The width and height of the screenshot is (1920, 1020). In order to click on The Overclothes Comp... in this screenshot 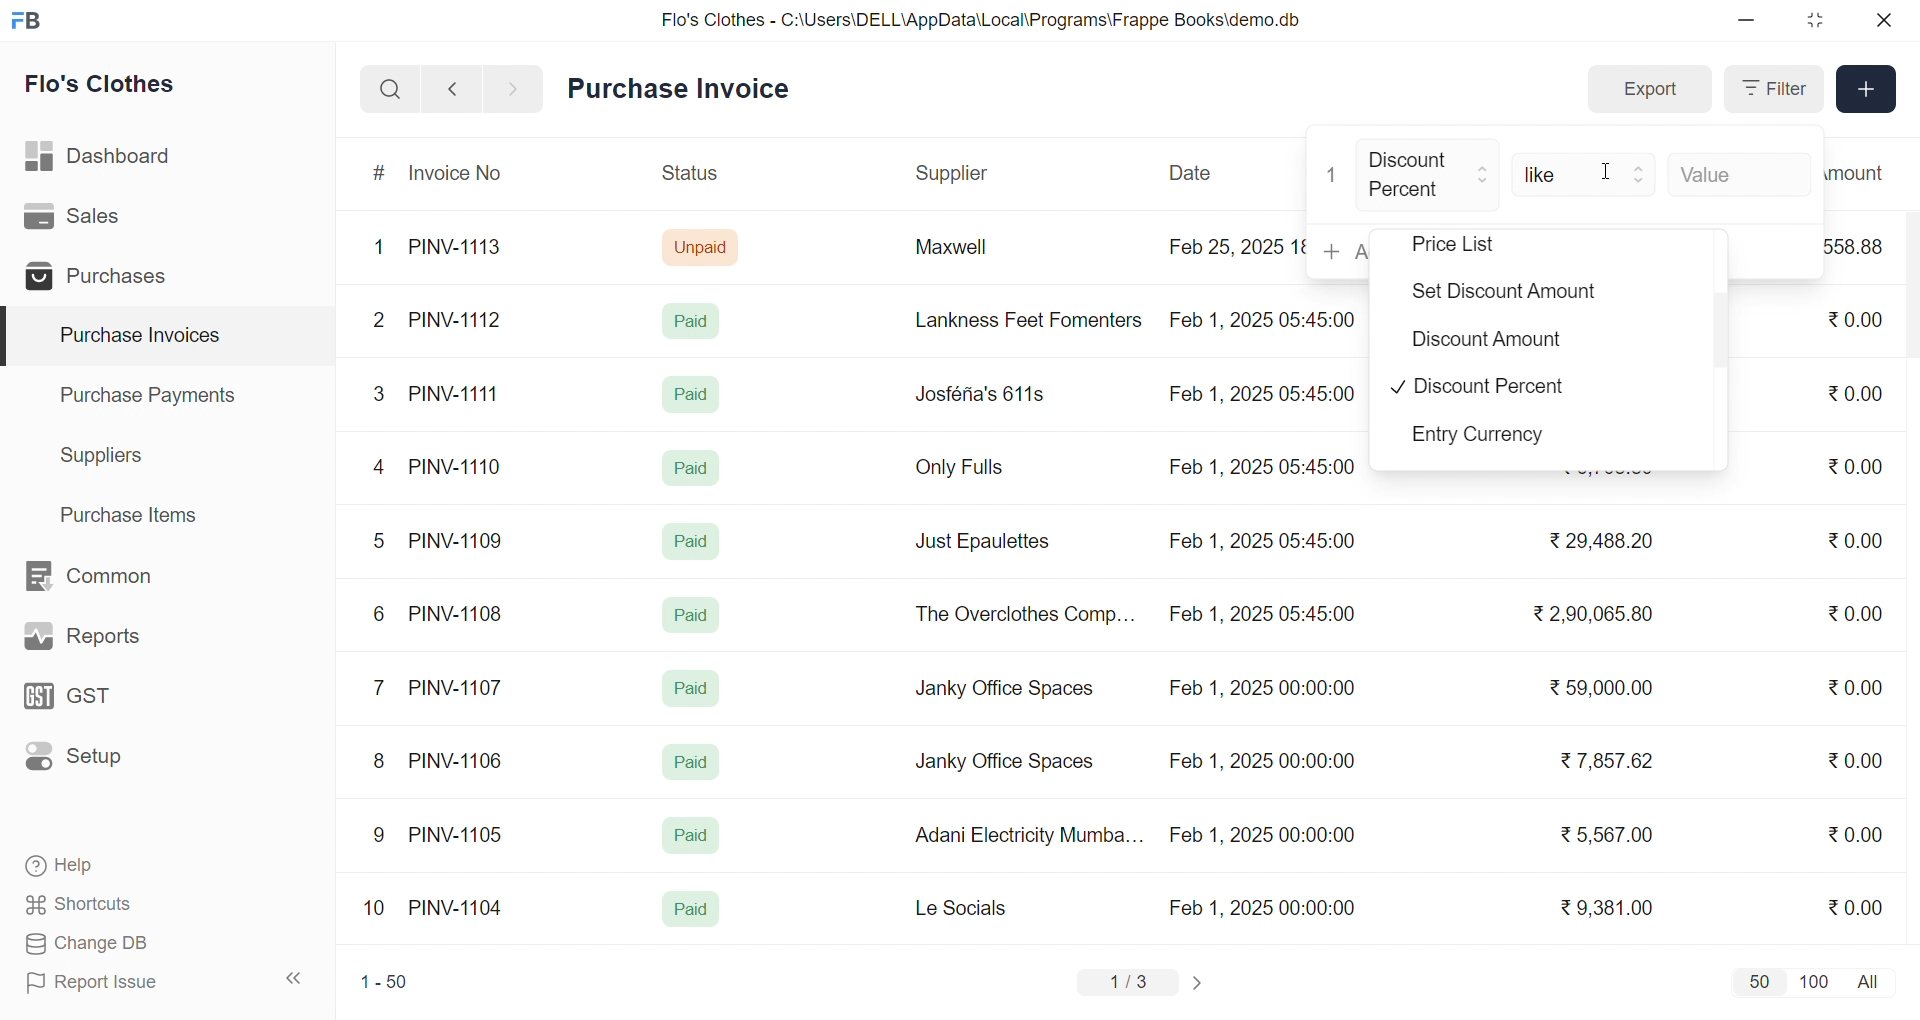, I will do `click(1022, 613)`.